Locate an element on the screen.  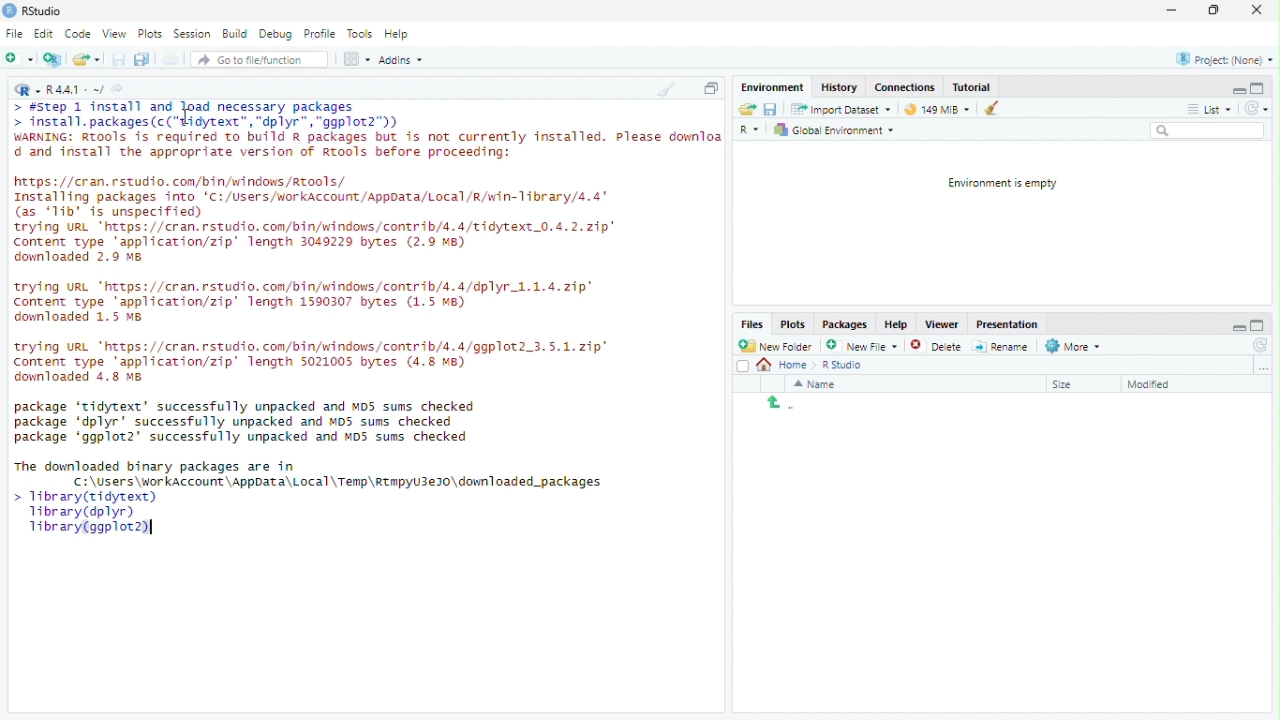
Debug is located at coordinates (276, 32).